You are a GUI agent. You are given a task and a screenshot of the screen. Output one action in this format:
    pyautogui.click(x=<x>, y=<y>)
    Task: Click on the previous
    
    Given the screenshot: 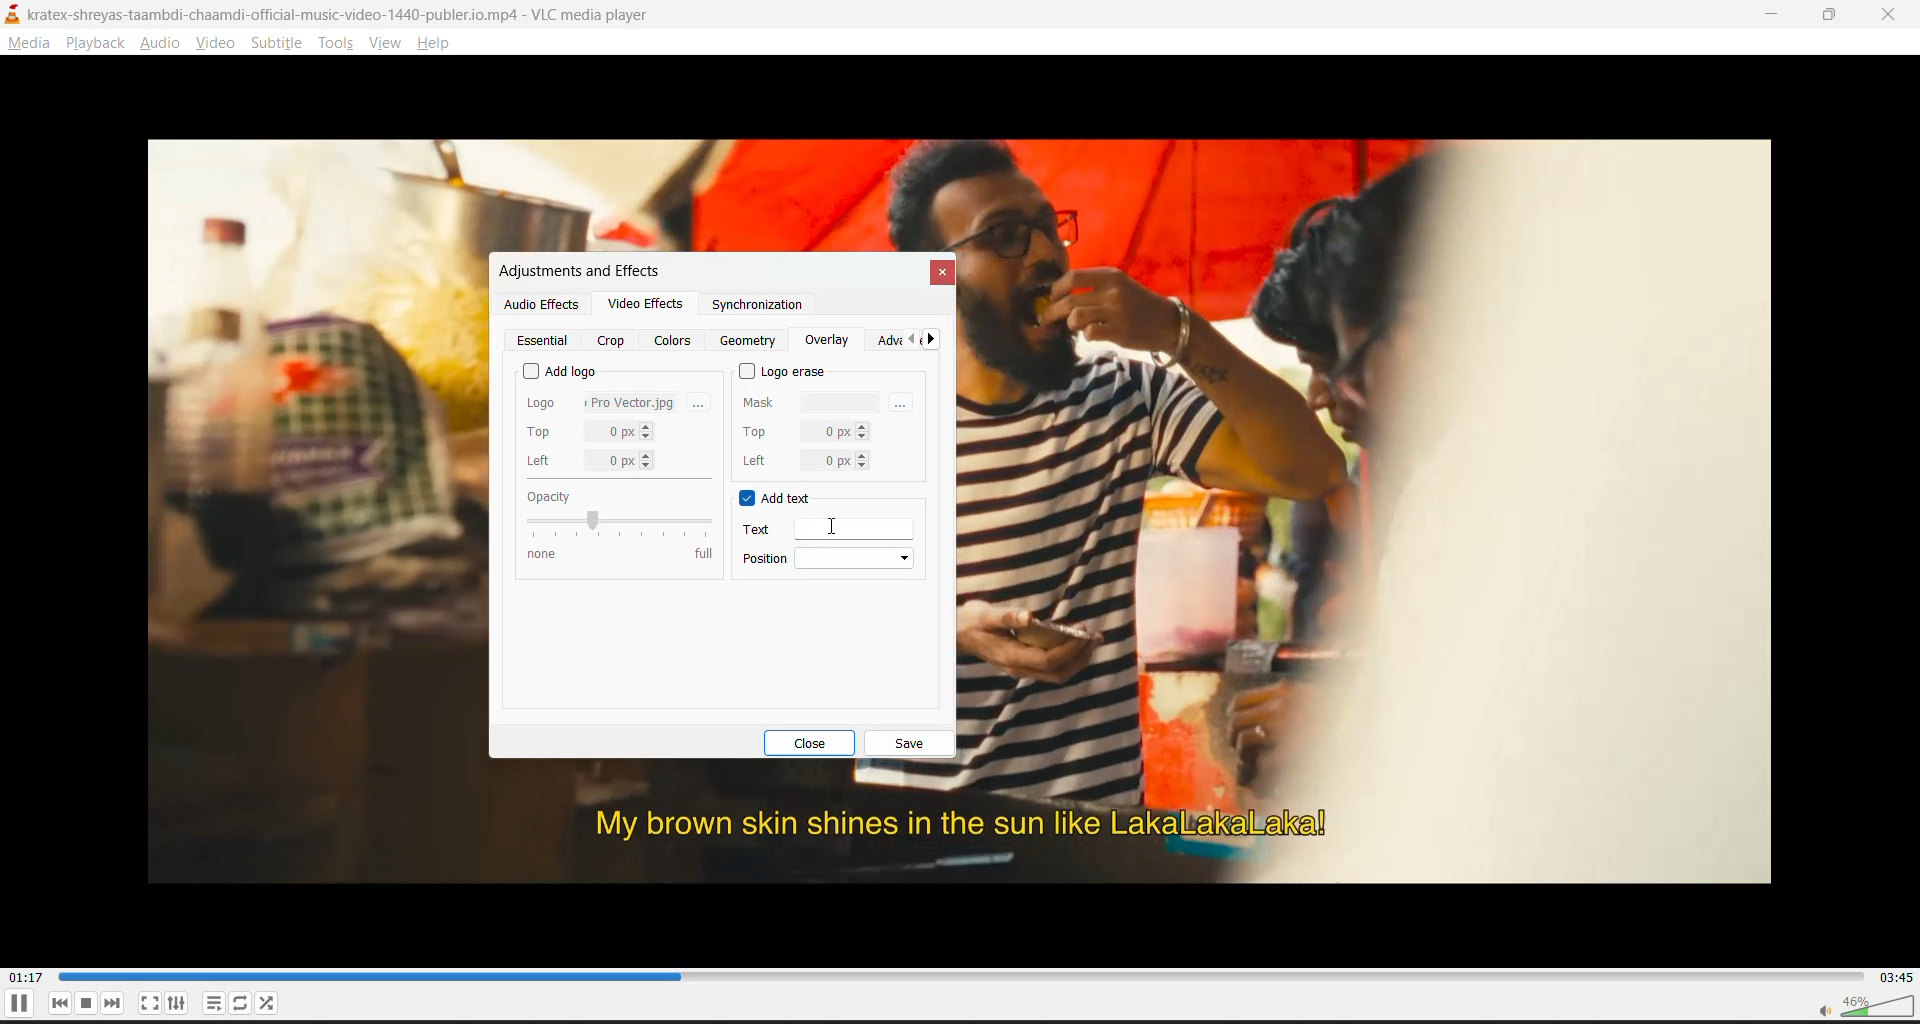 What is the action you would take?
    pyautogui.click(x=909, y=342)
    